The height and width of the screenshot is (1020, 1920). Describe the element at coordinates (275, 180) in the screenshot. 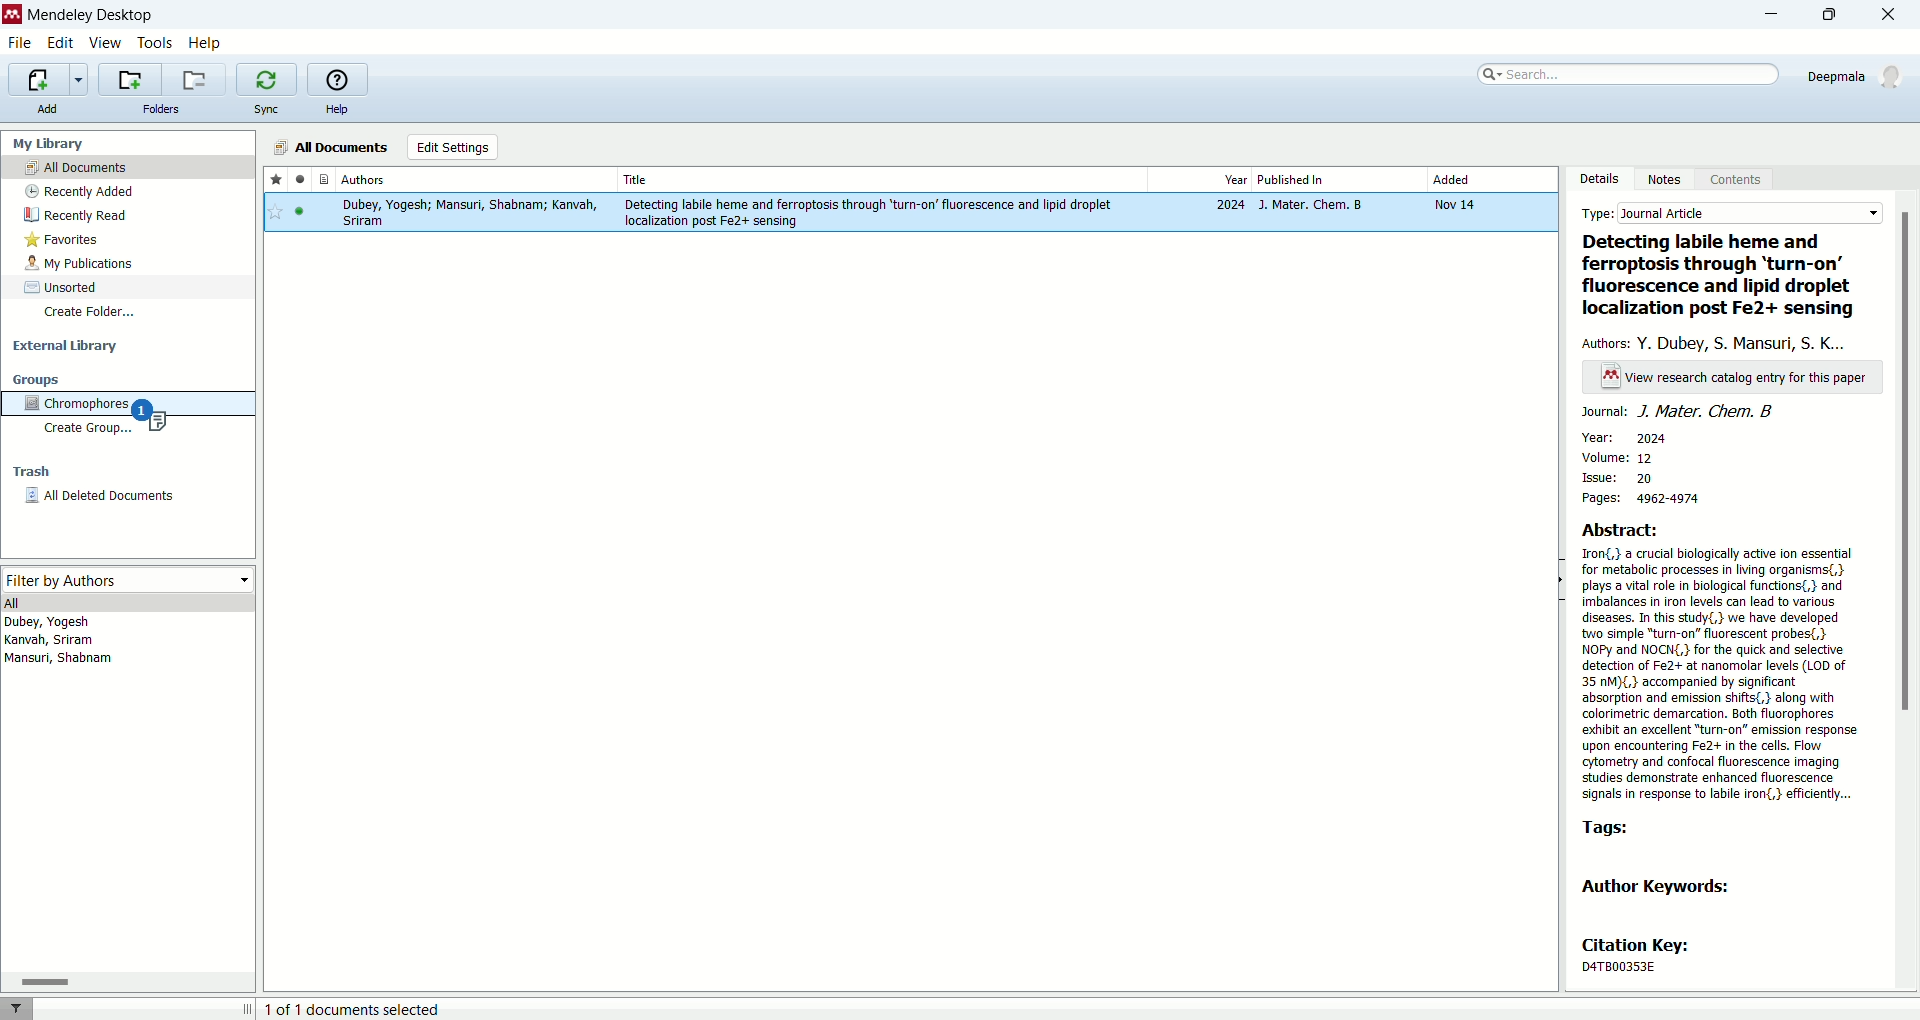

I see `favorite` at that location.